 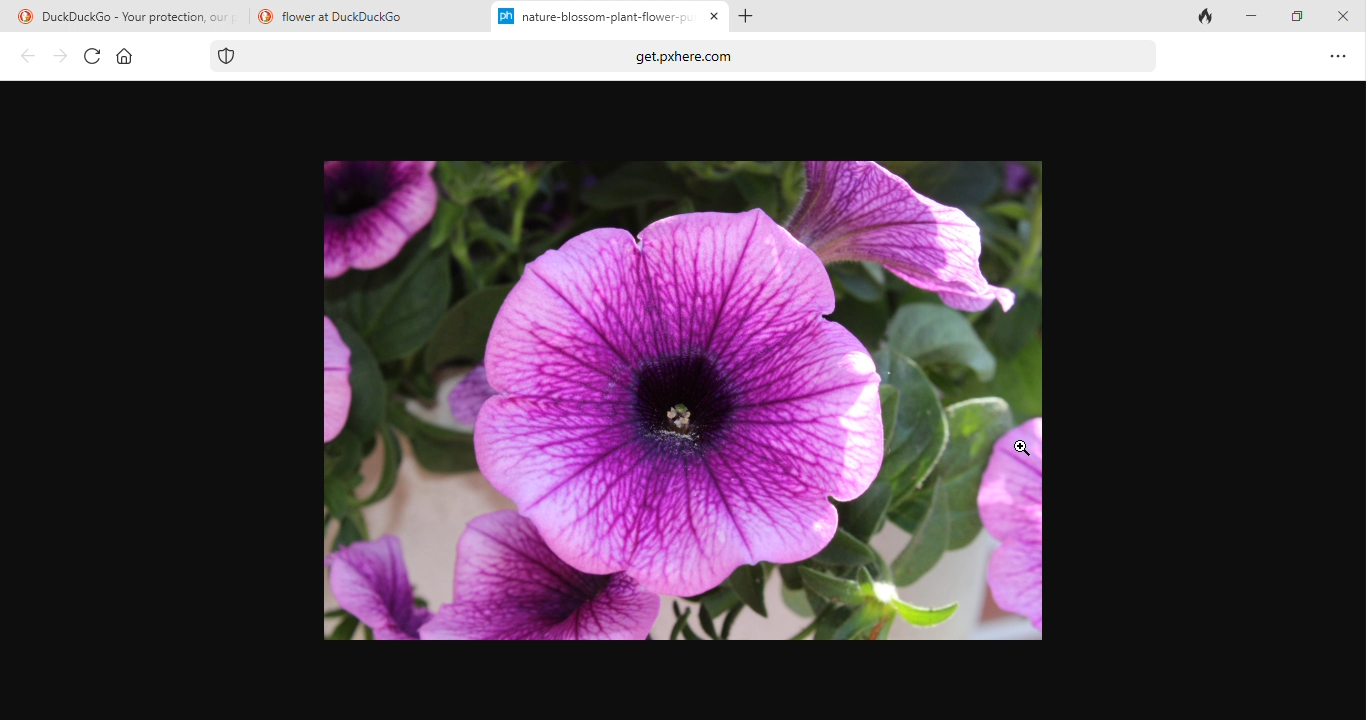 What do you see at coordinates (753, 18) in the screenshot?
I see `add` at bounding box center [753, 18].